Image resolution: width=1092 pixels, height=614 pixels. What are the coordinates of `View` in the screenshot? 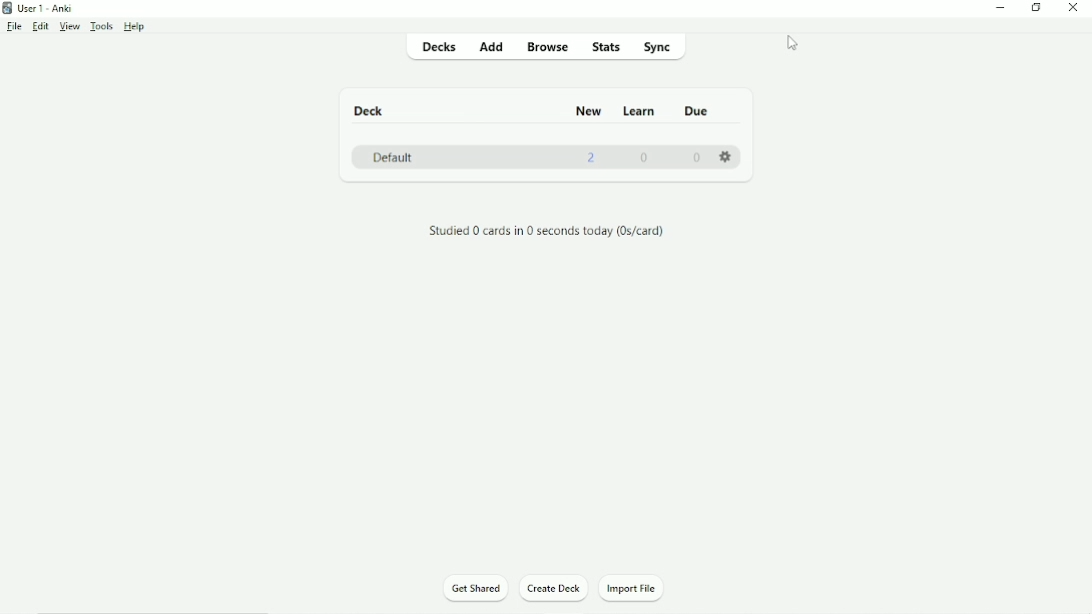 It's located at (72, 25).